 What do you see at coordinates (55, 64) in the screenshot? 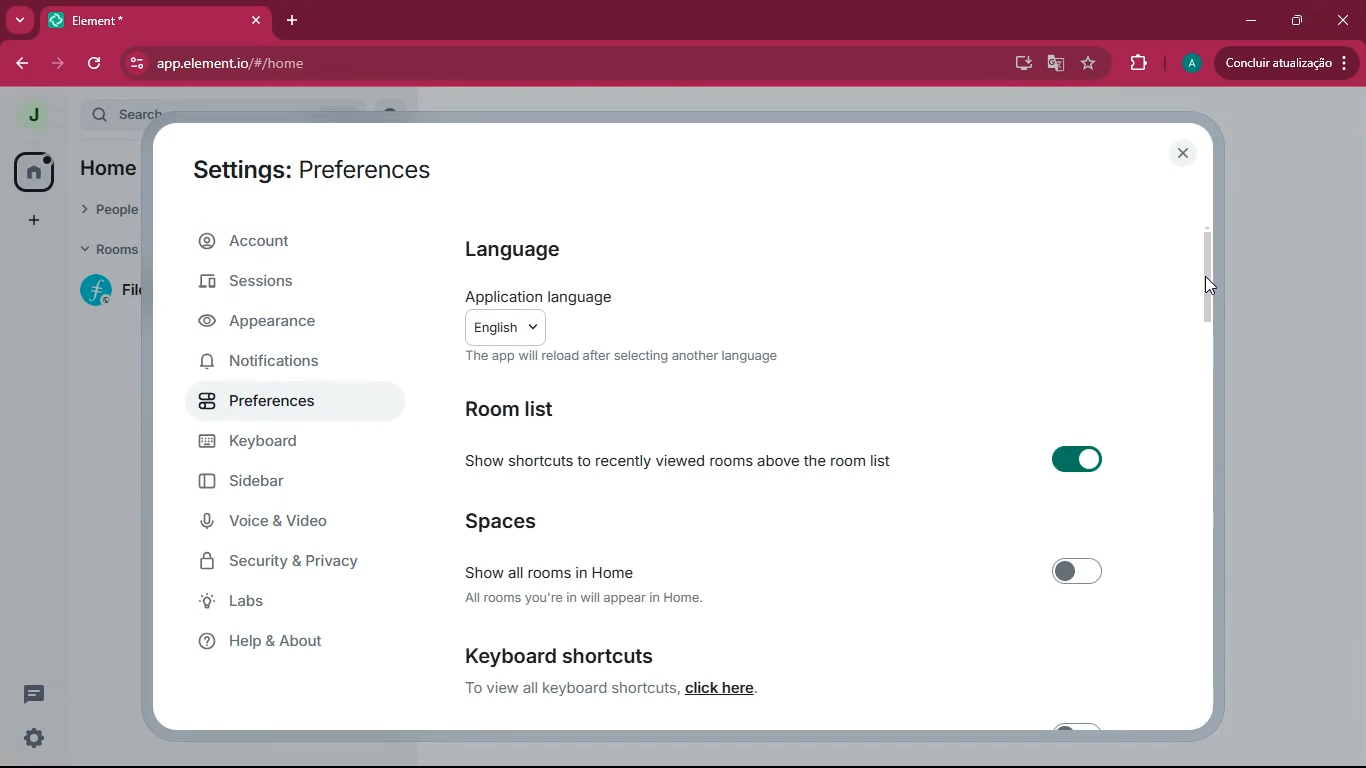
I see `forward` at bounding box center [55, 64].